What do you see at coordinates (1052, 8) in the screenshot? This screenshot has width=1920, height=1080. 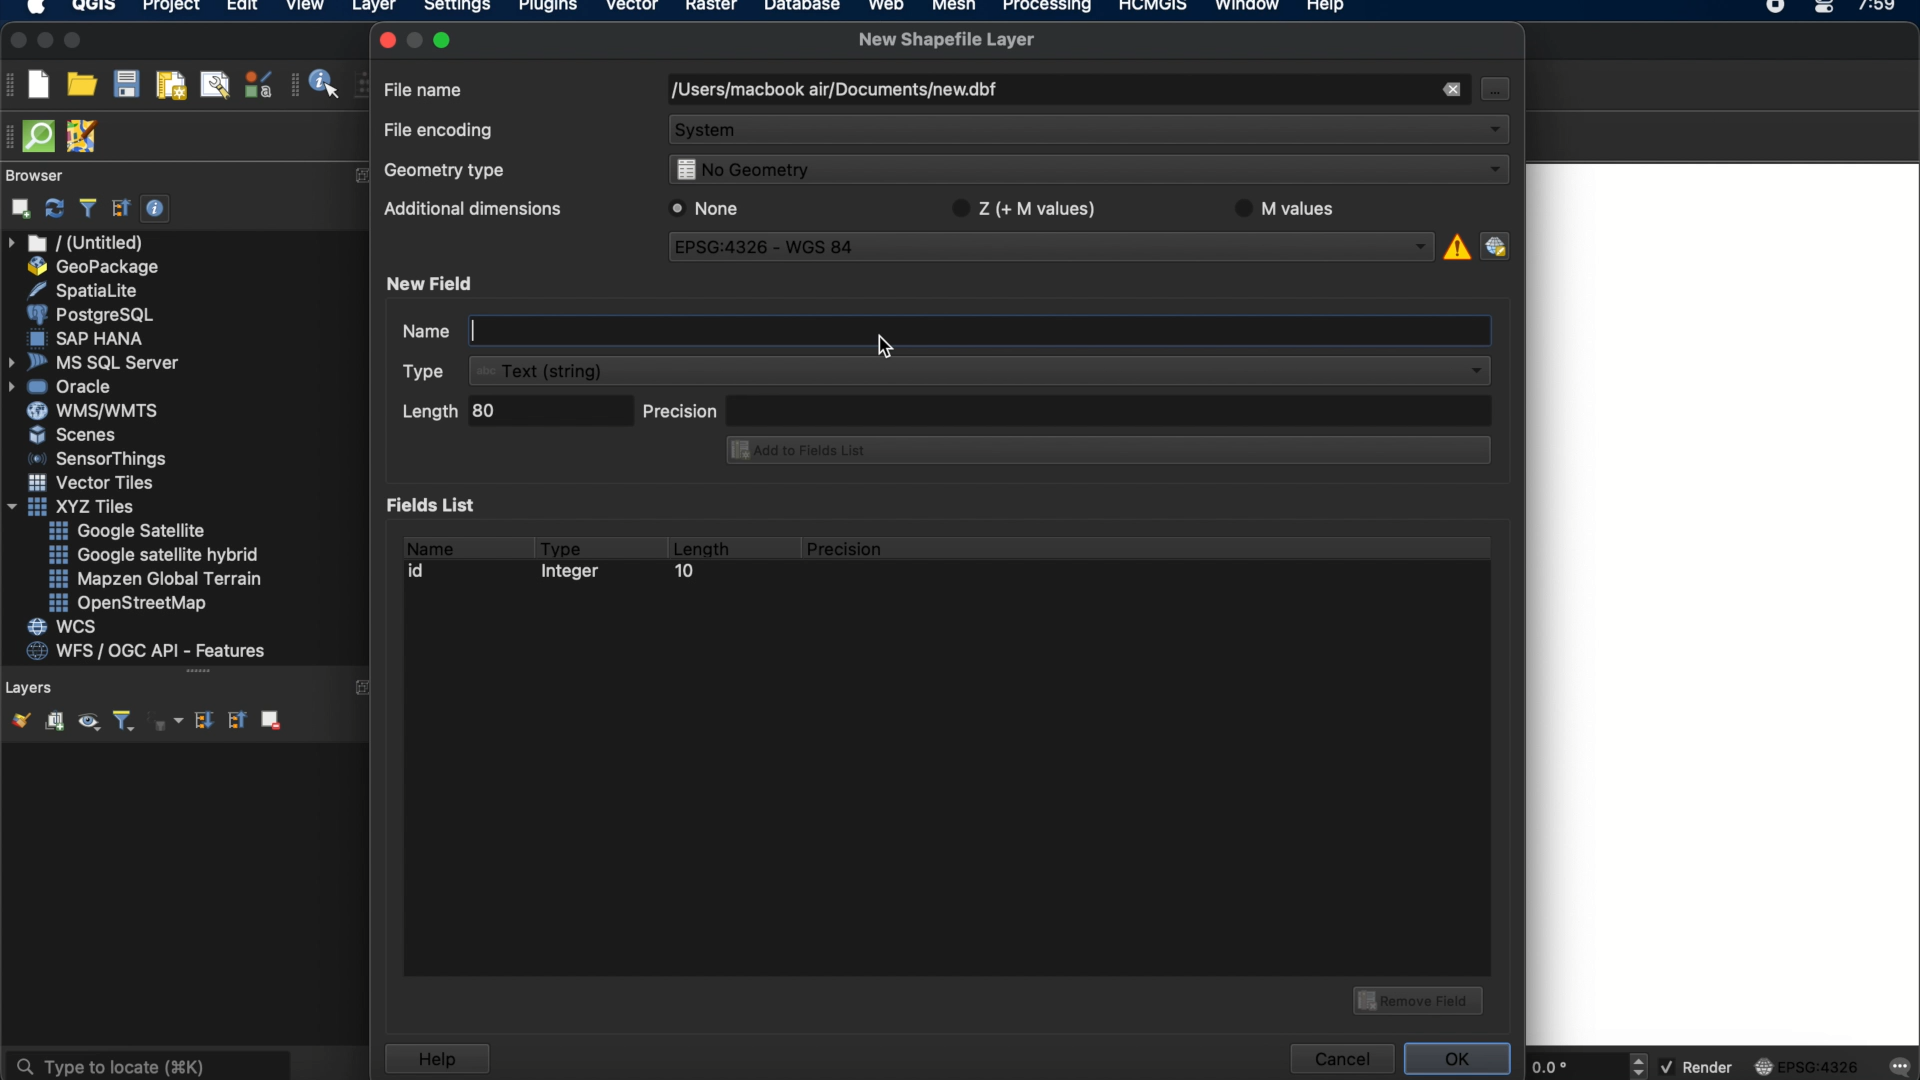 I see `processing` at bounding box center [1052, 8].